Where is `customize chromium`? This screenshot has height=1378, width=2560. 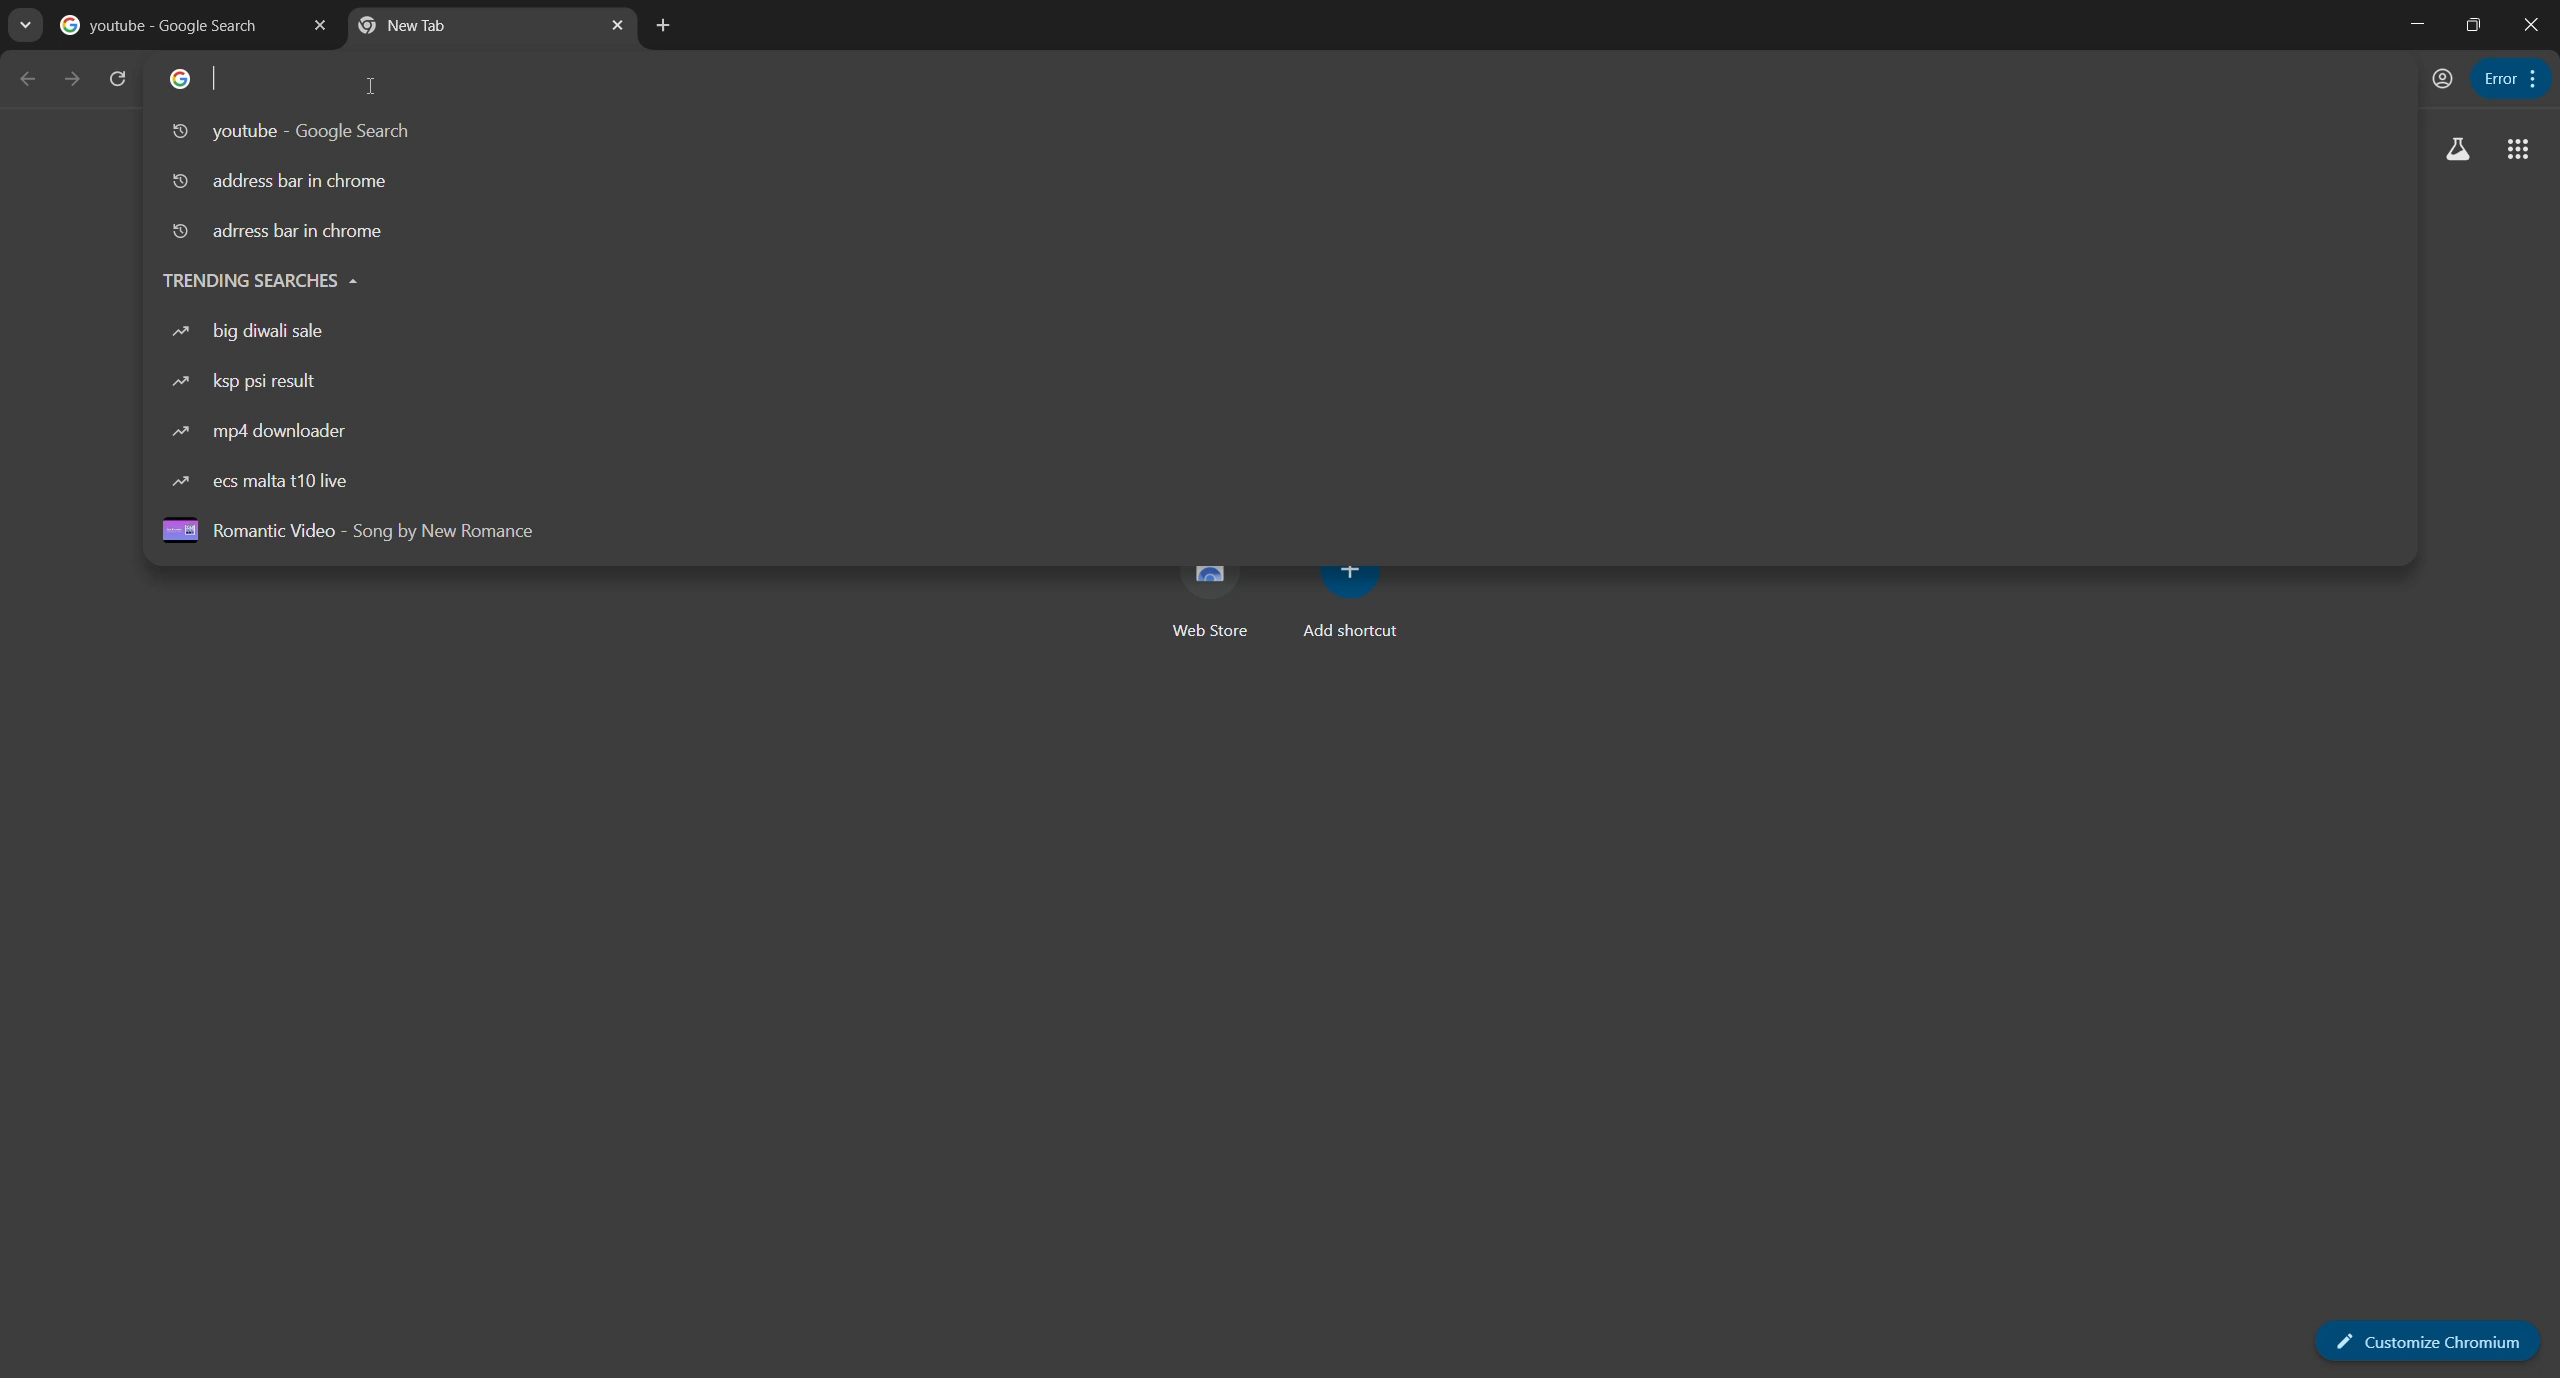 customize chromium is located at coordinates (2420, 1335).